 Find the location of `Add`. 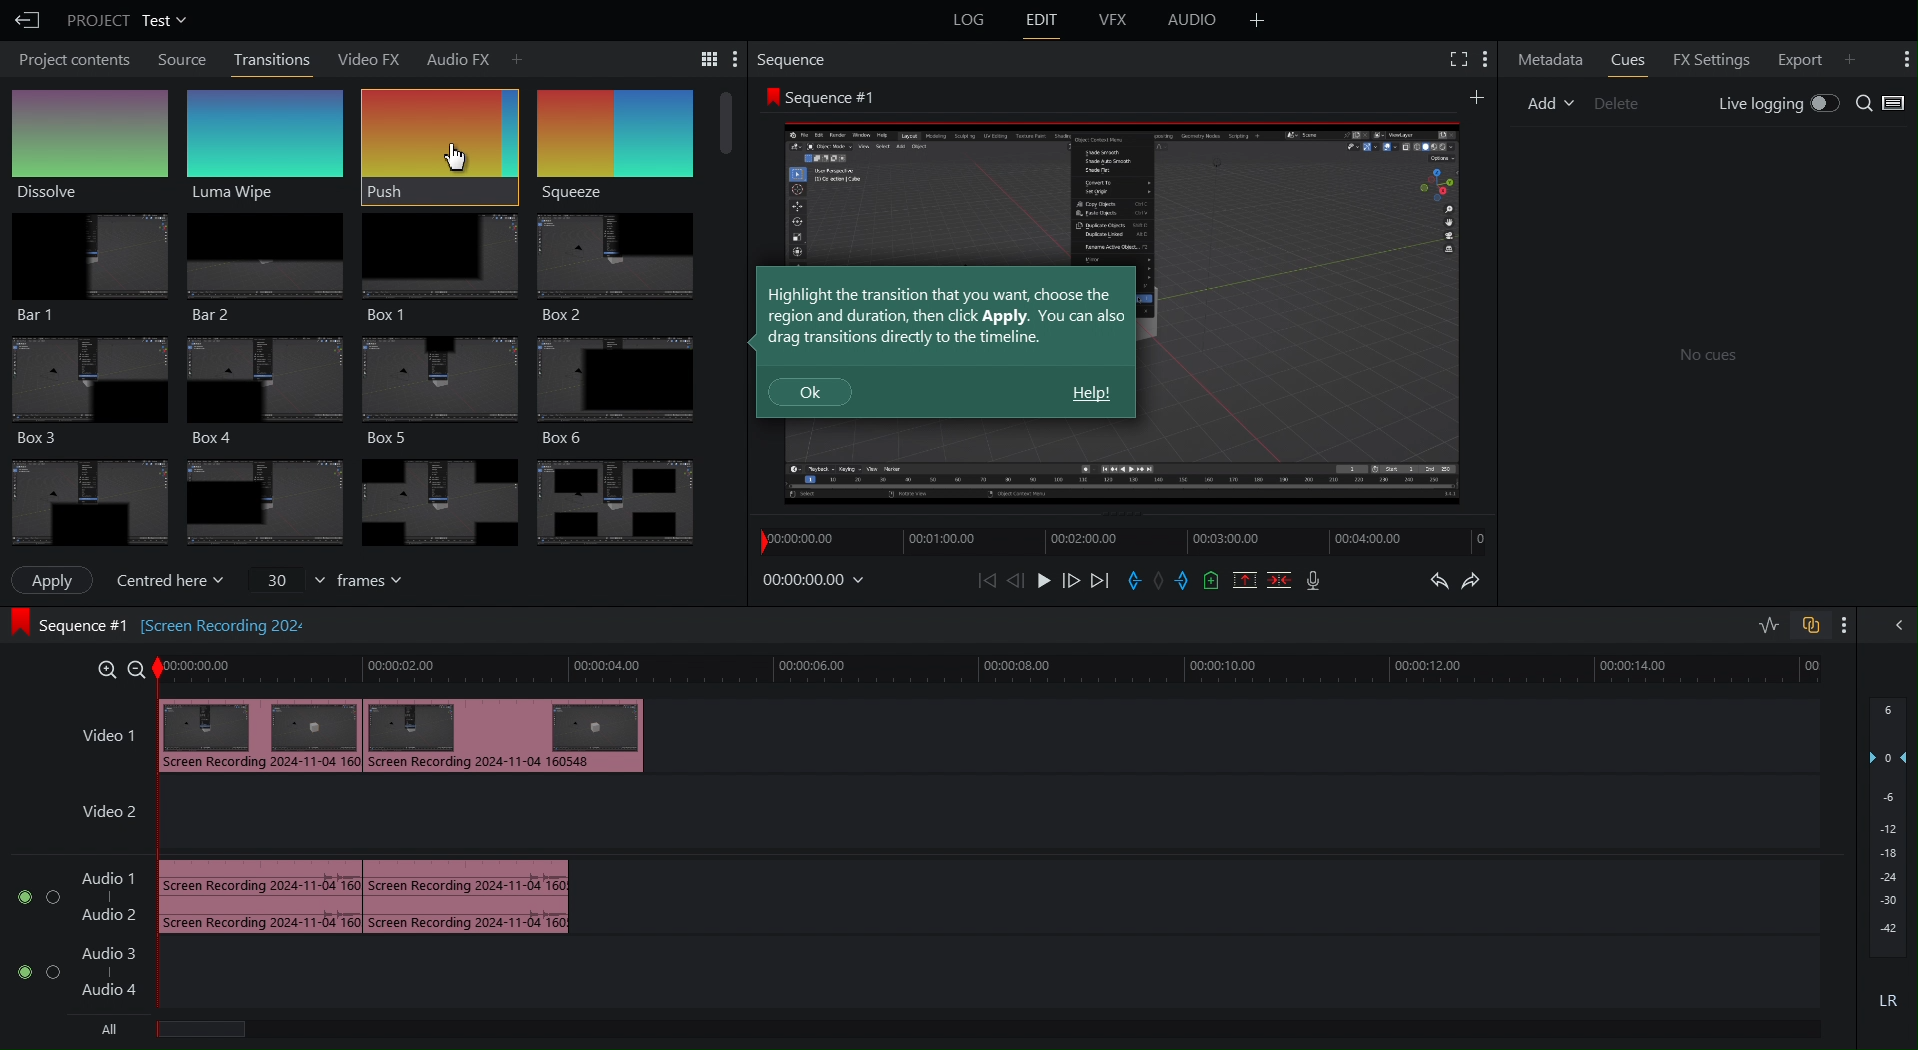

Add is located at coordinates (1257, 20).